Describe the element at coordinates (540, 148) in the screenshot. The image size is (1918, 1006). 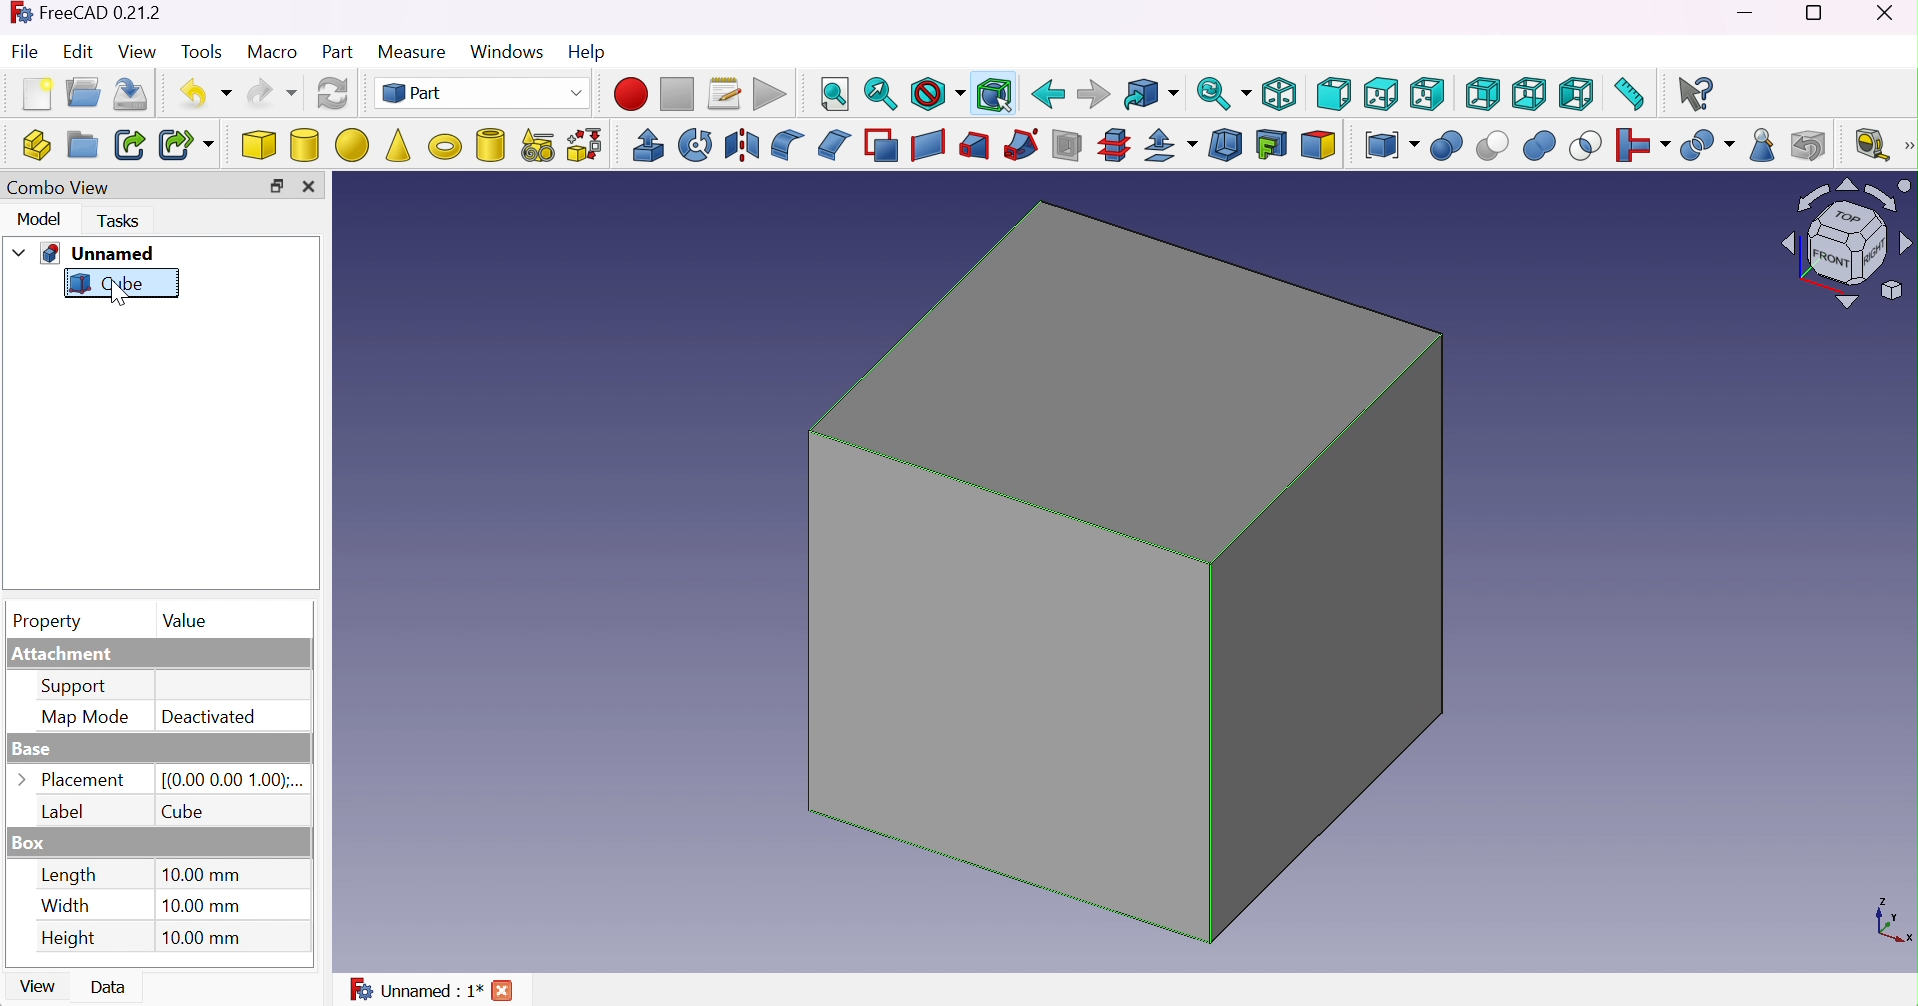
I see `Create primitives` at that location.